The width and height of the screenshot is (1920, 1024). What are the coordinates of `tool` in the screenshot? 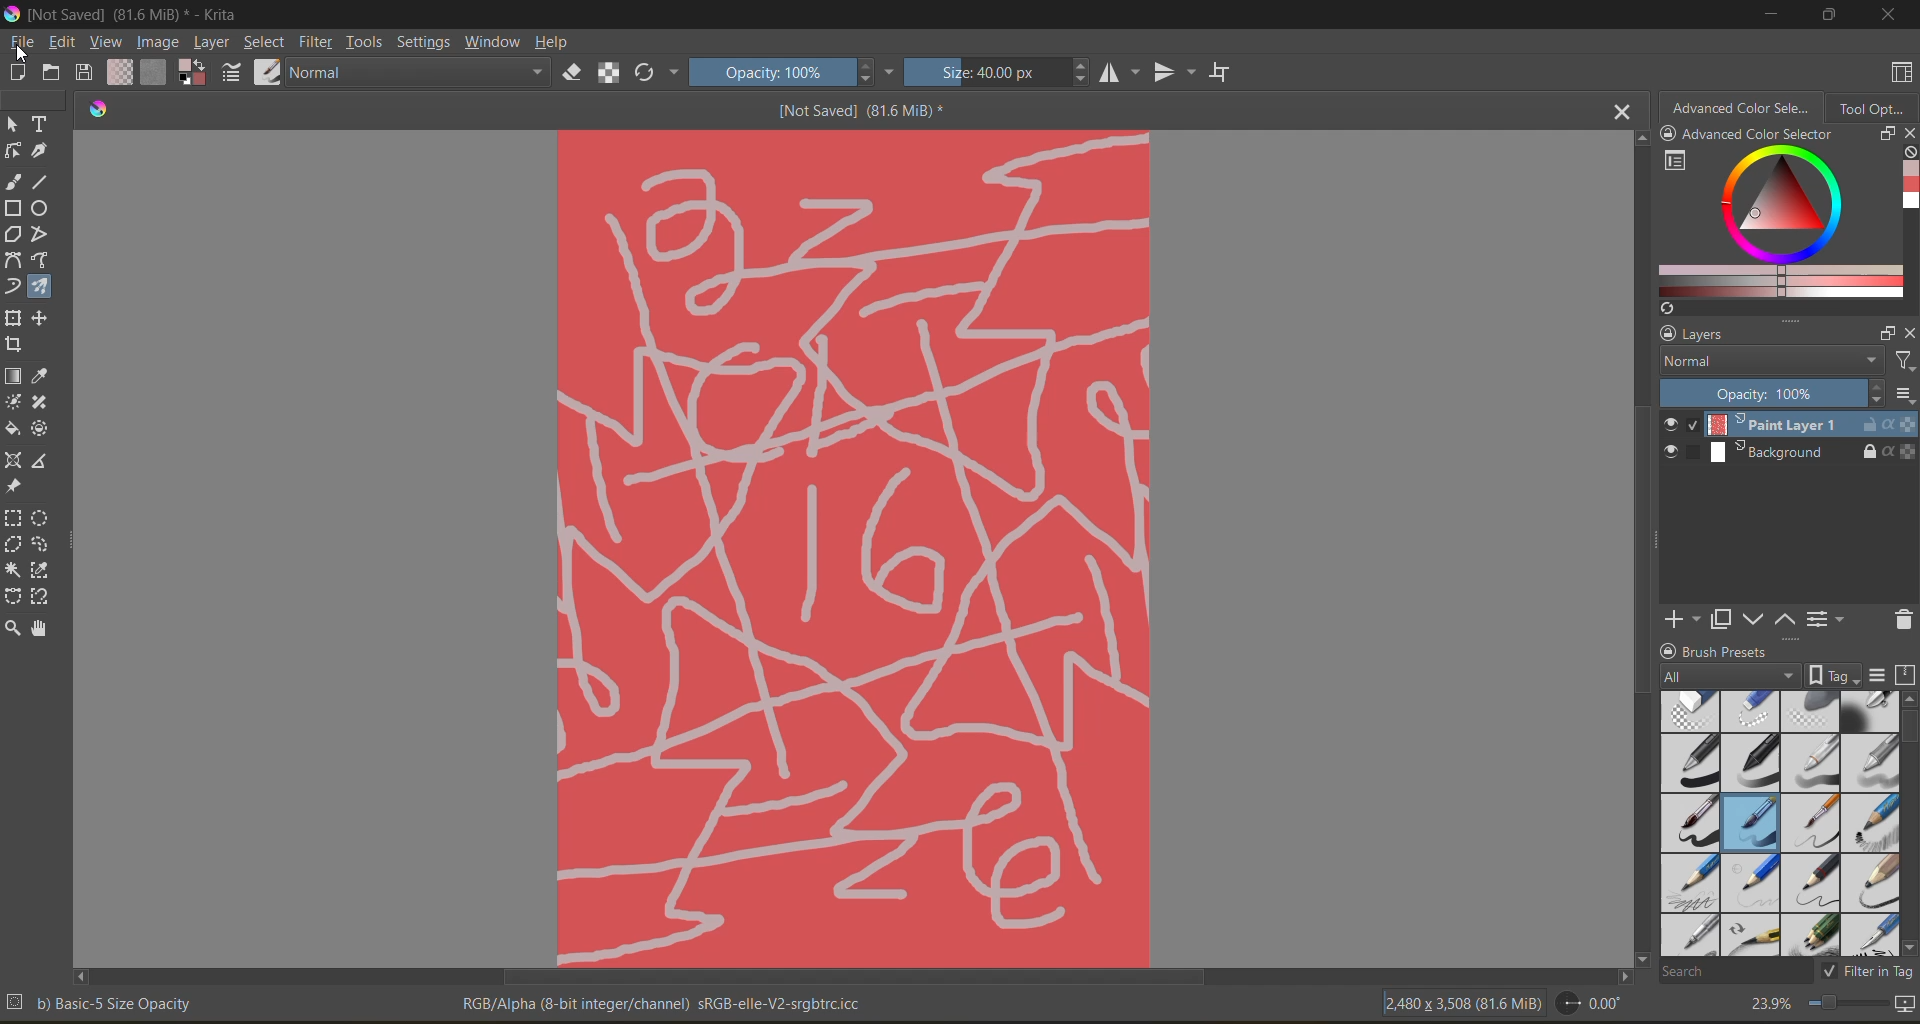 It's located at (12, 287).